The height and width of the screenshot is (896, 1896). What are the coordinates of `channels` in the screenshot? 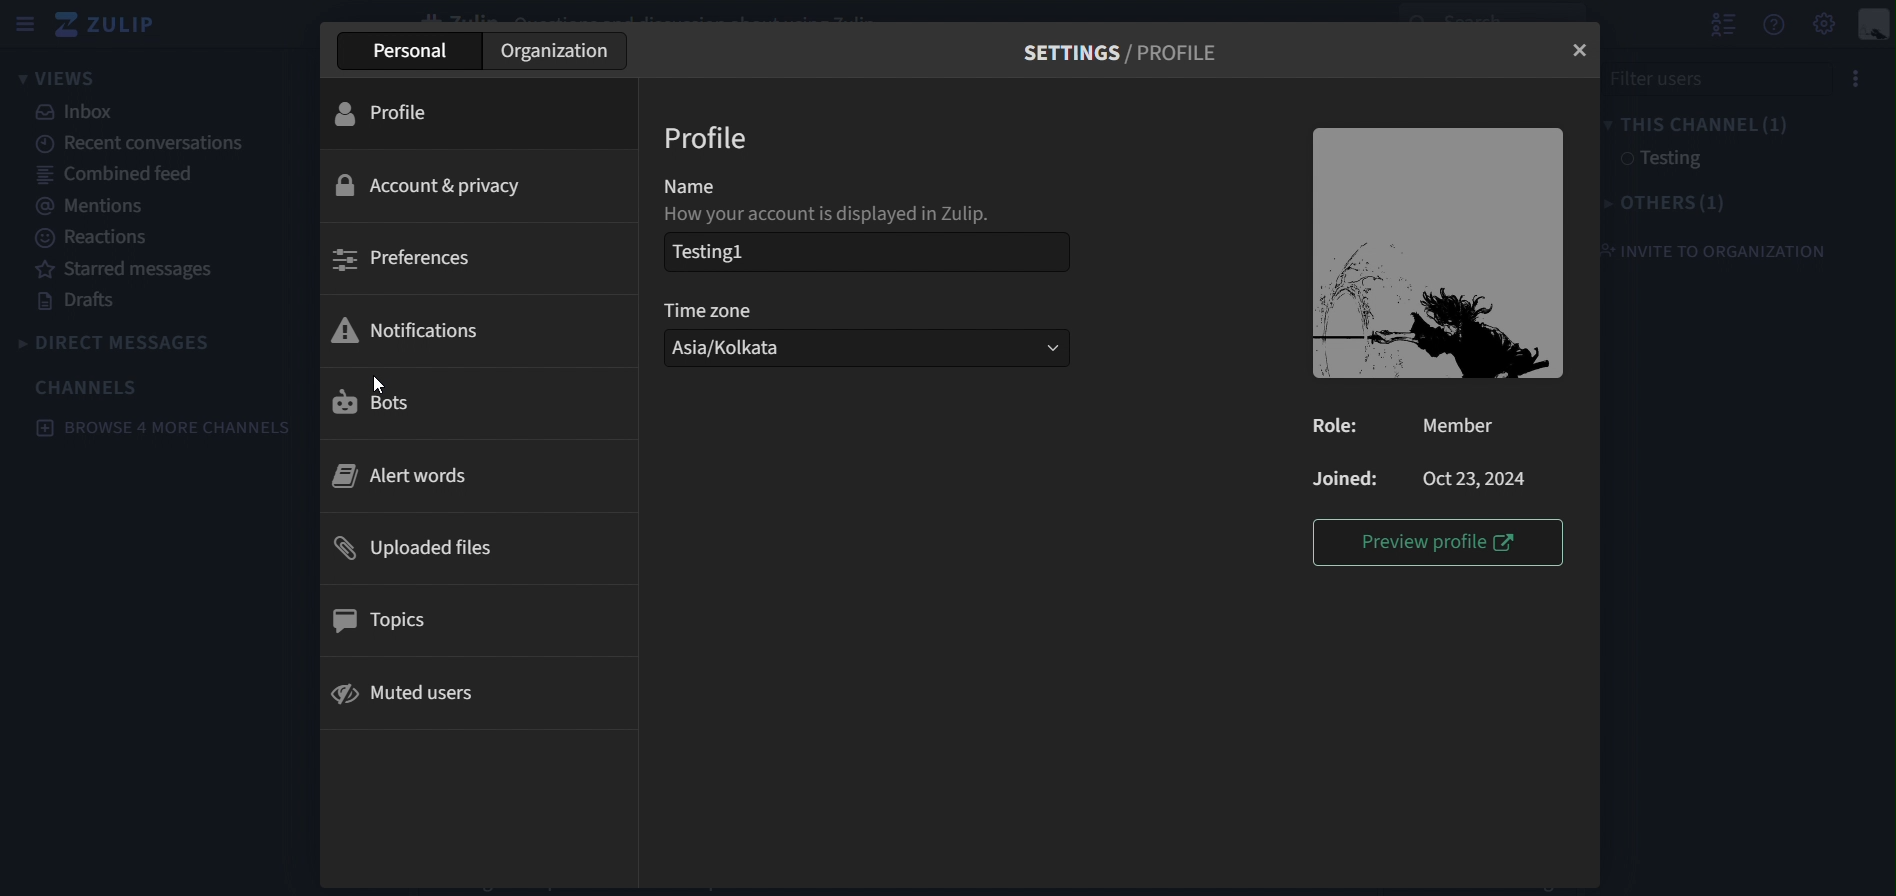 It's located at (89, 387).